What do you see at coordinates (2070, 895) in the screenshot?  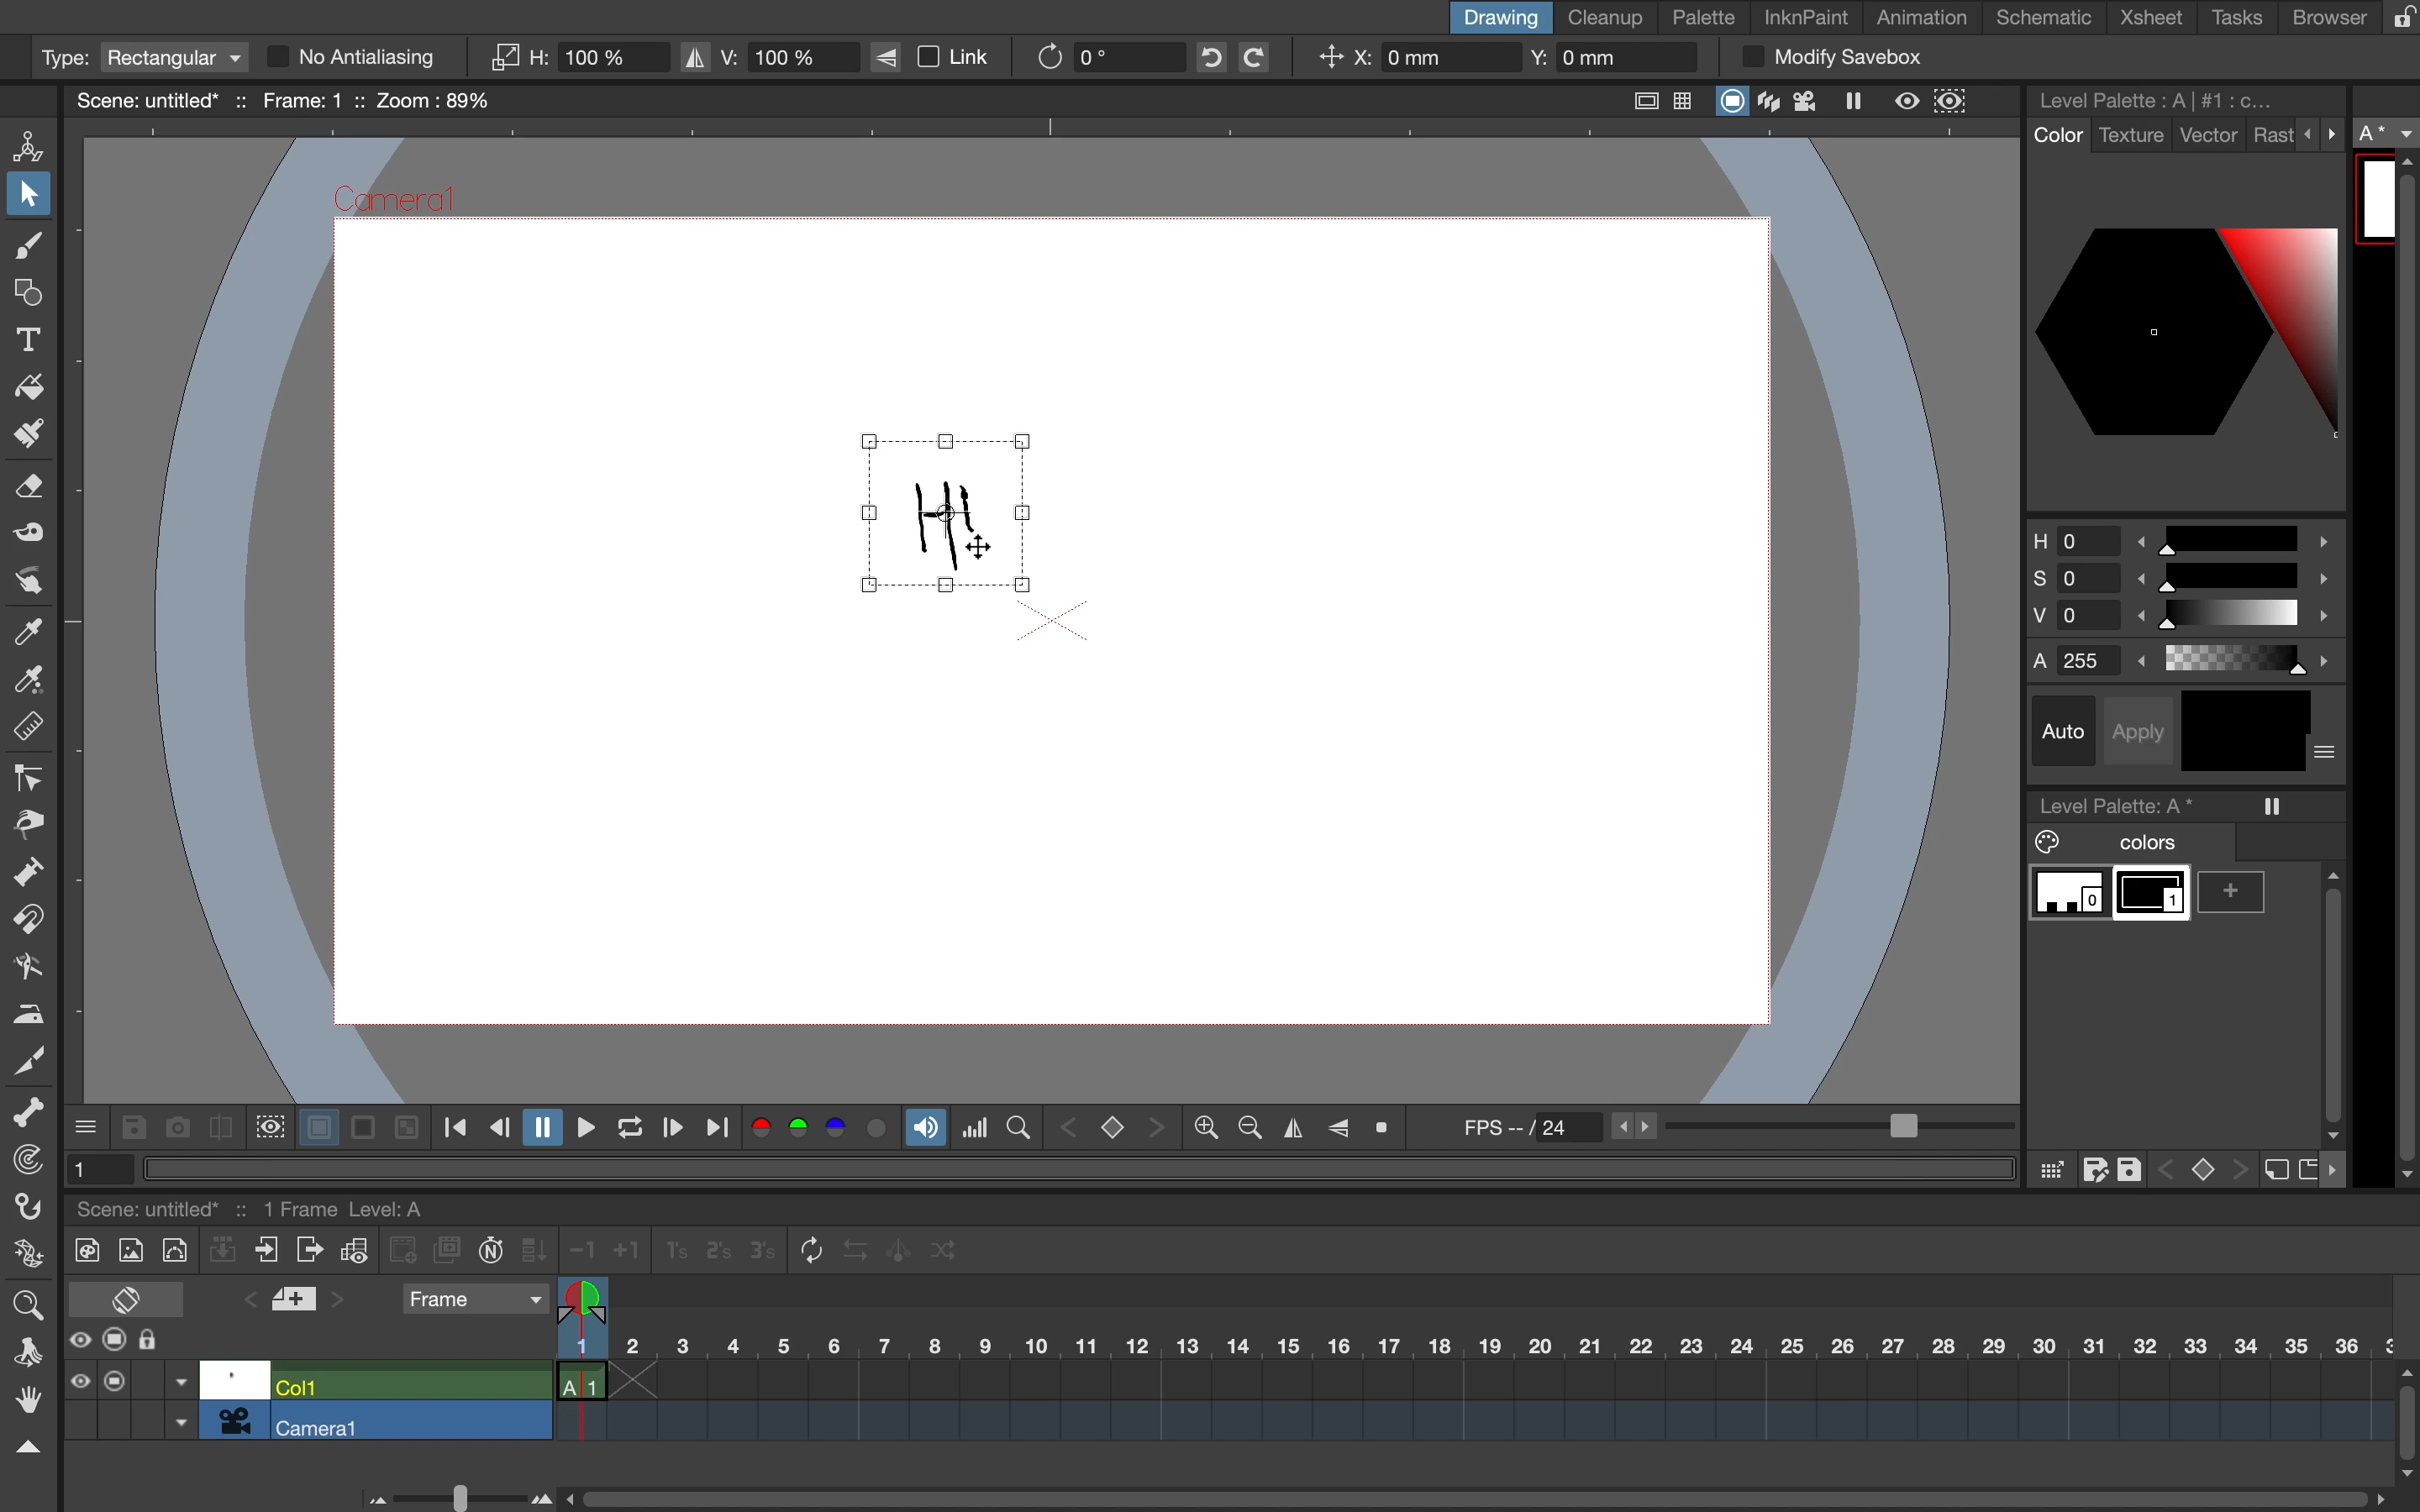 I see `color 0` at bounding box center [2070, 895].